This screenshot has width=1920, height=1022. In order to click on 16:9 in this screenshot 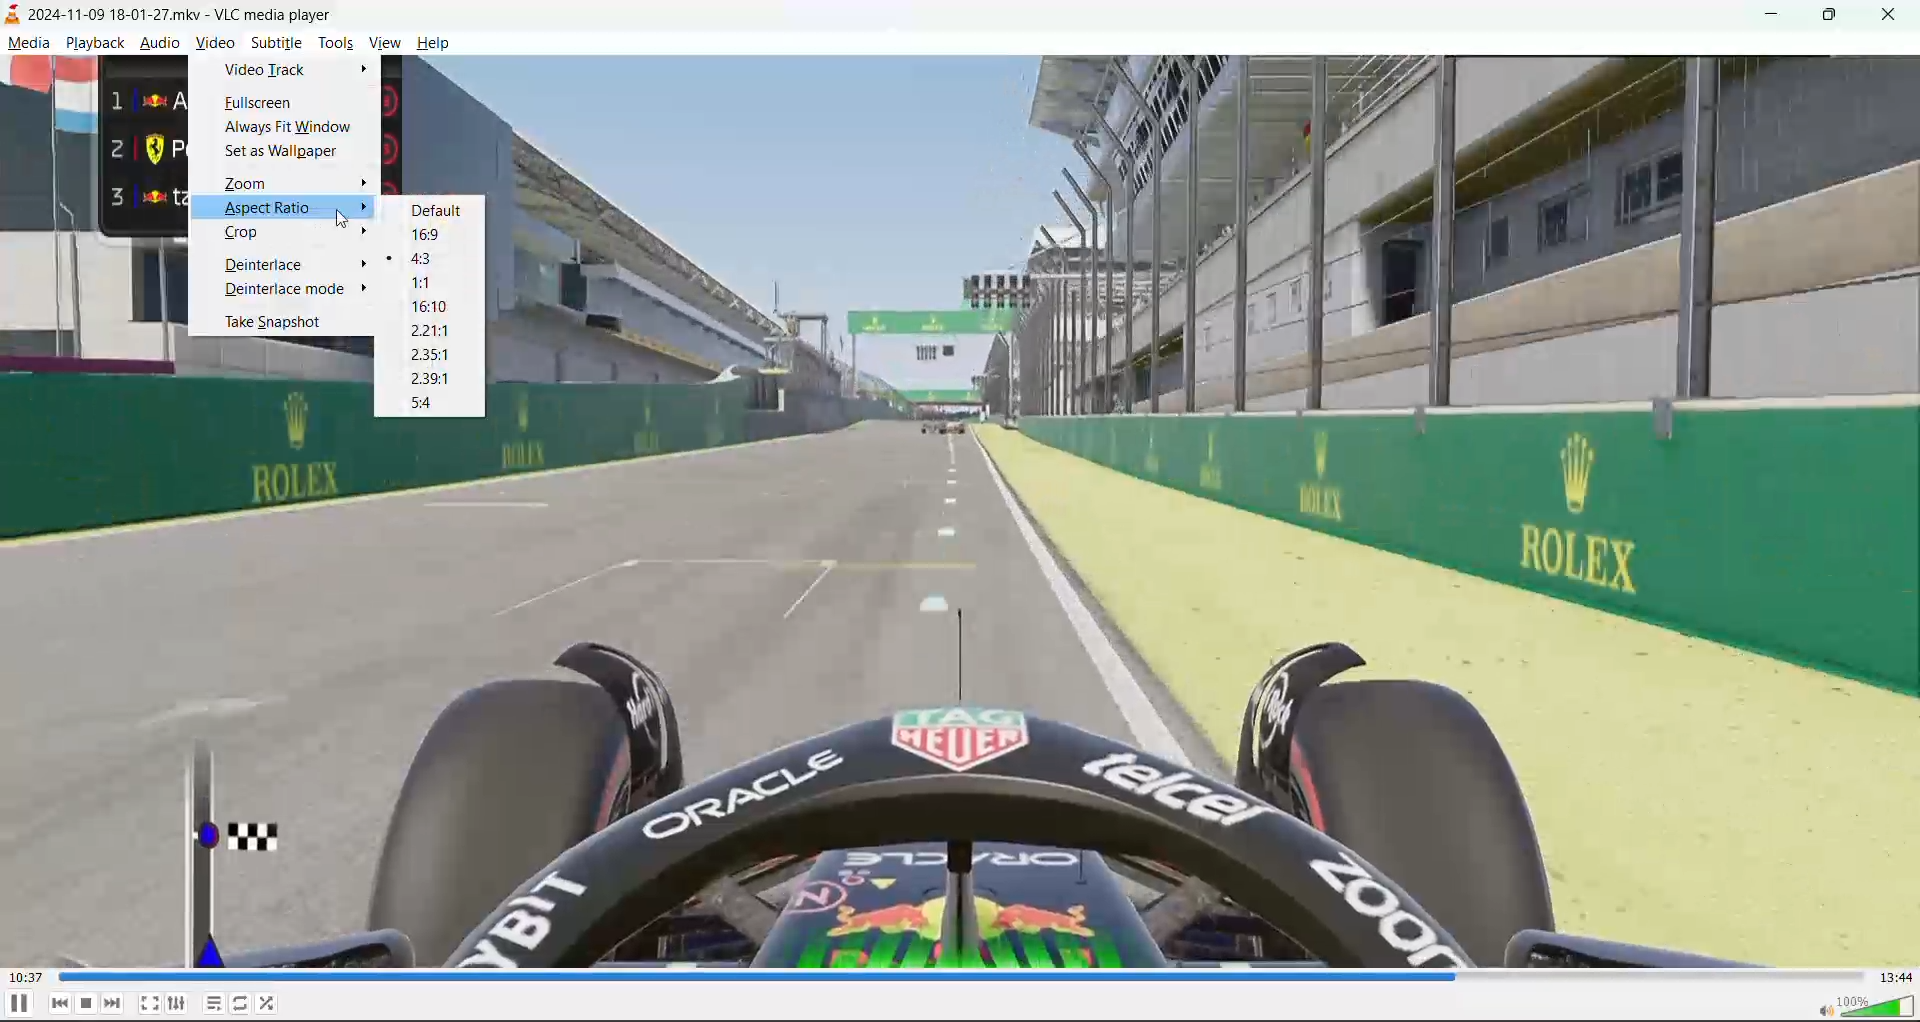, I will do `click(442, 233)`.